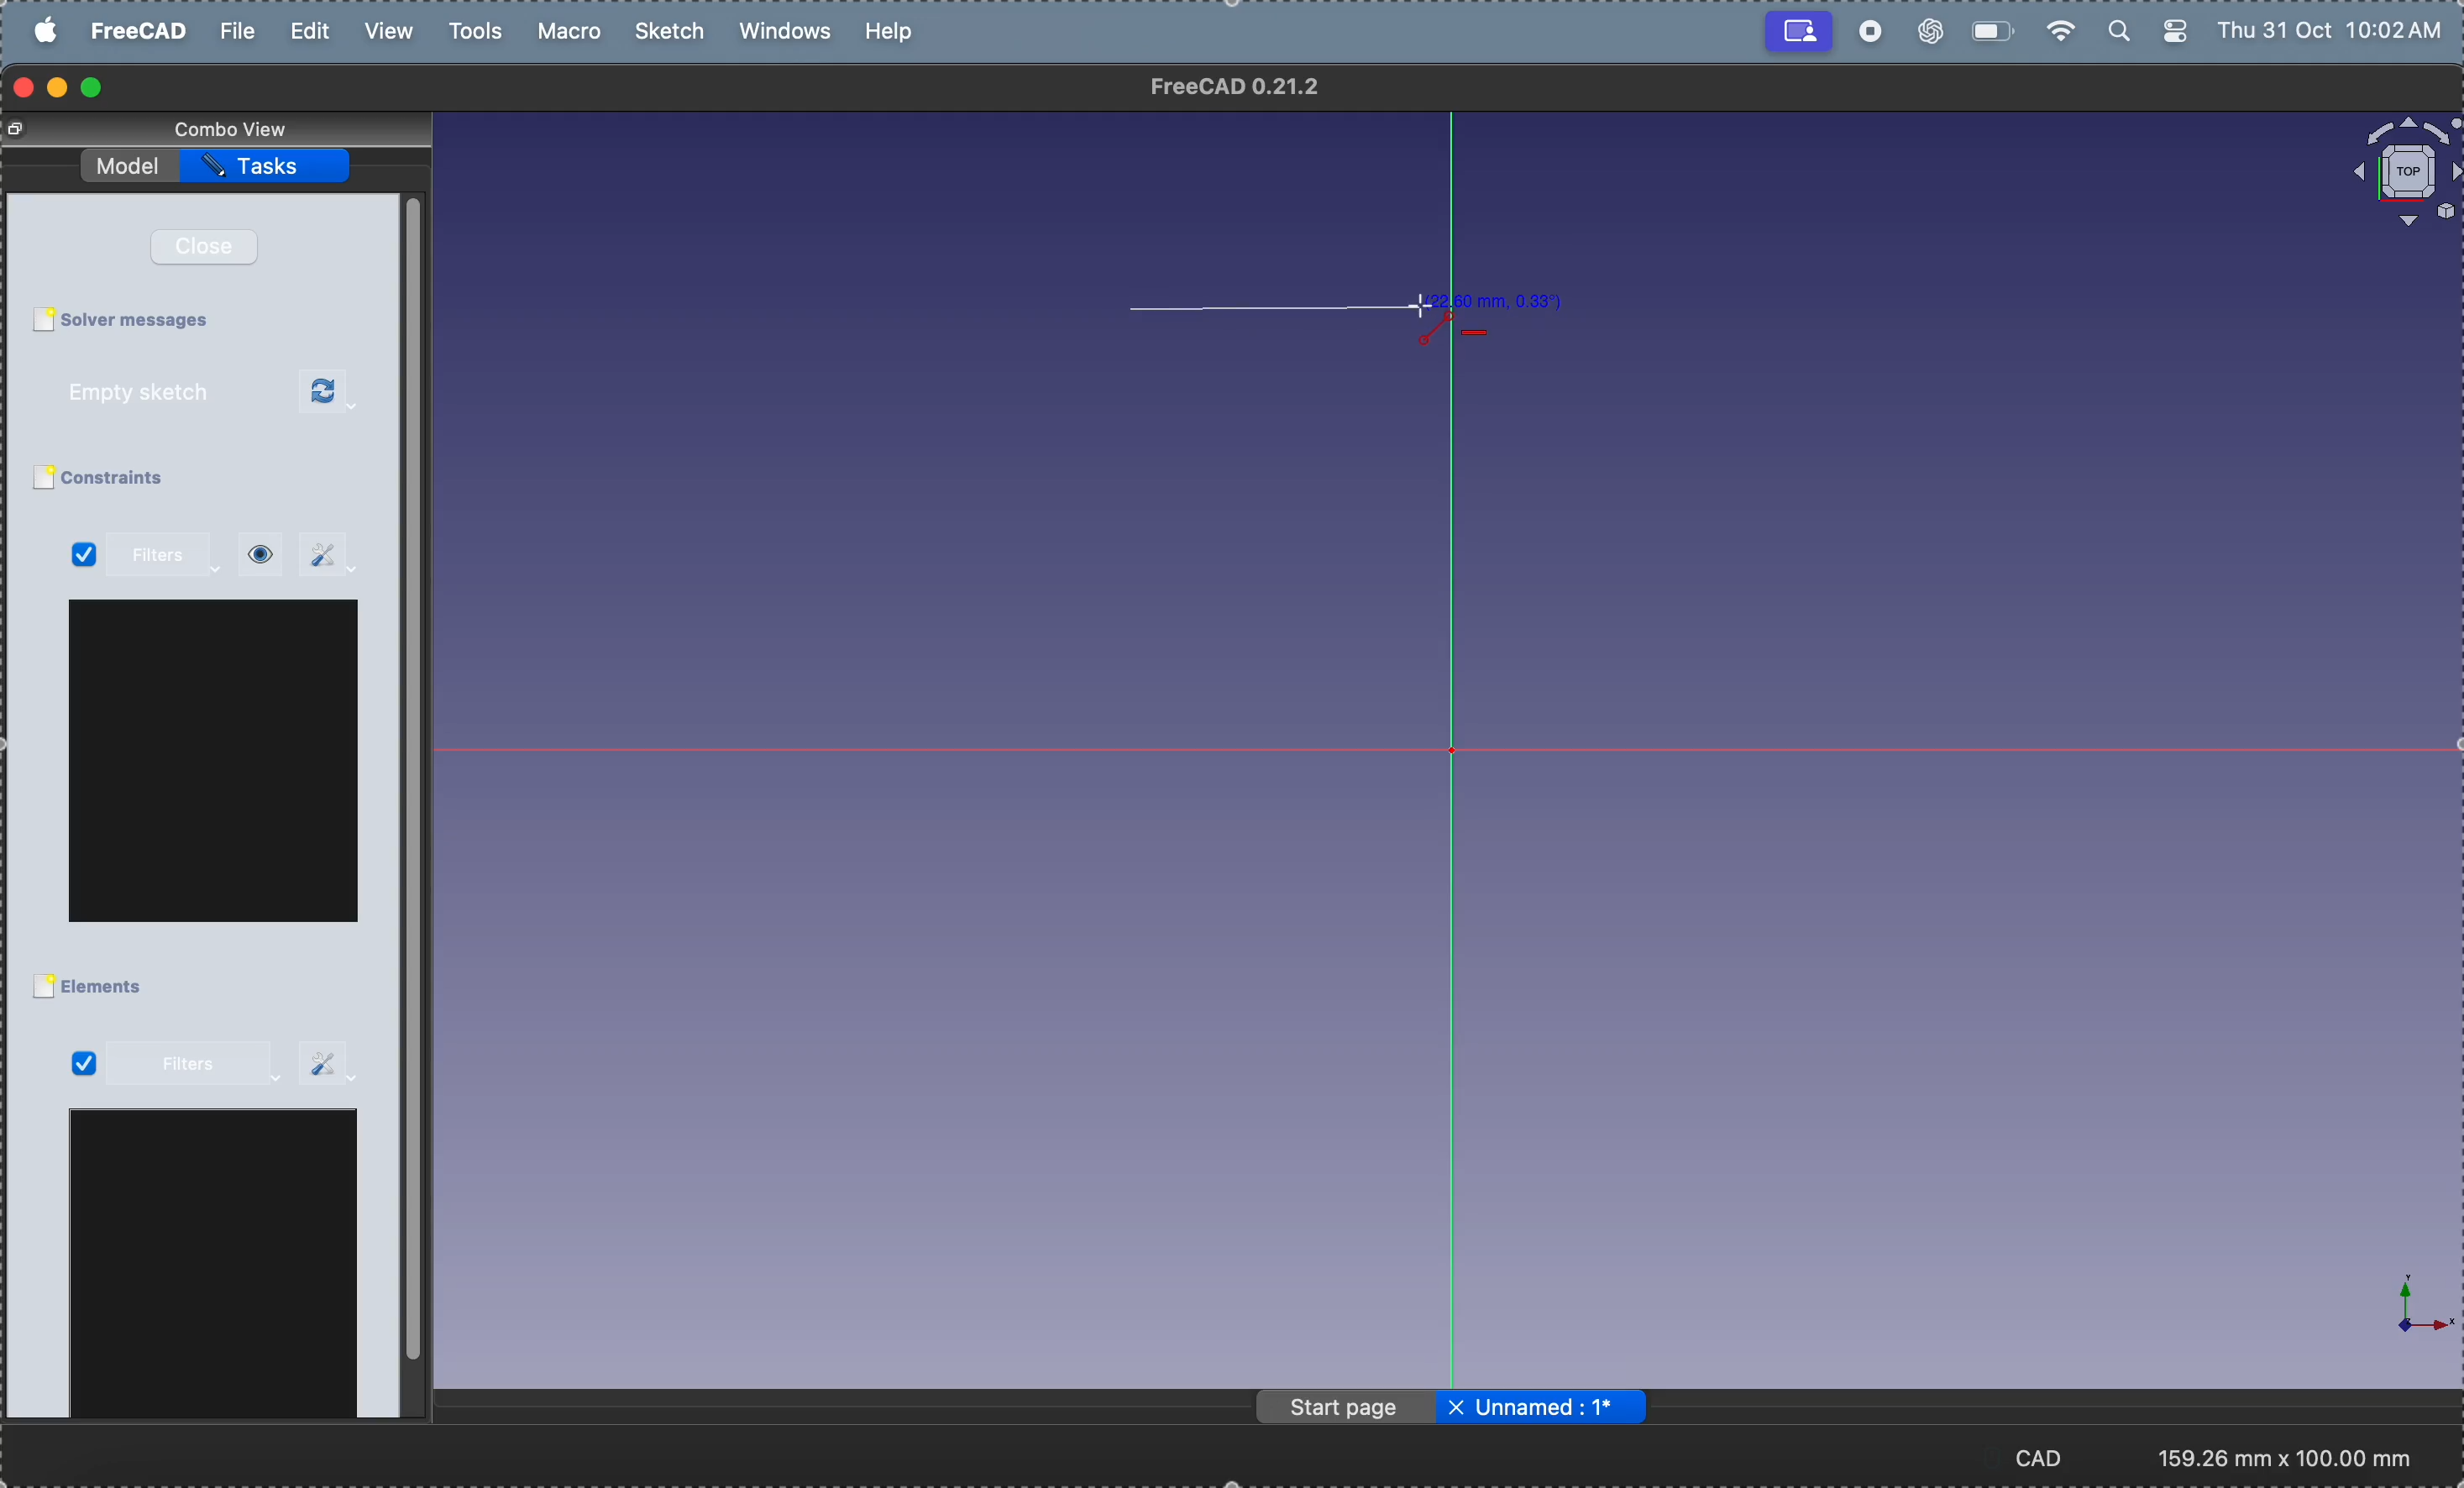 The image size is (2464, 1488). Describe the element at coordinates (1989, 28) in the screenshot. I see `battery` at that location.